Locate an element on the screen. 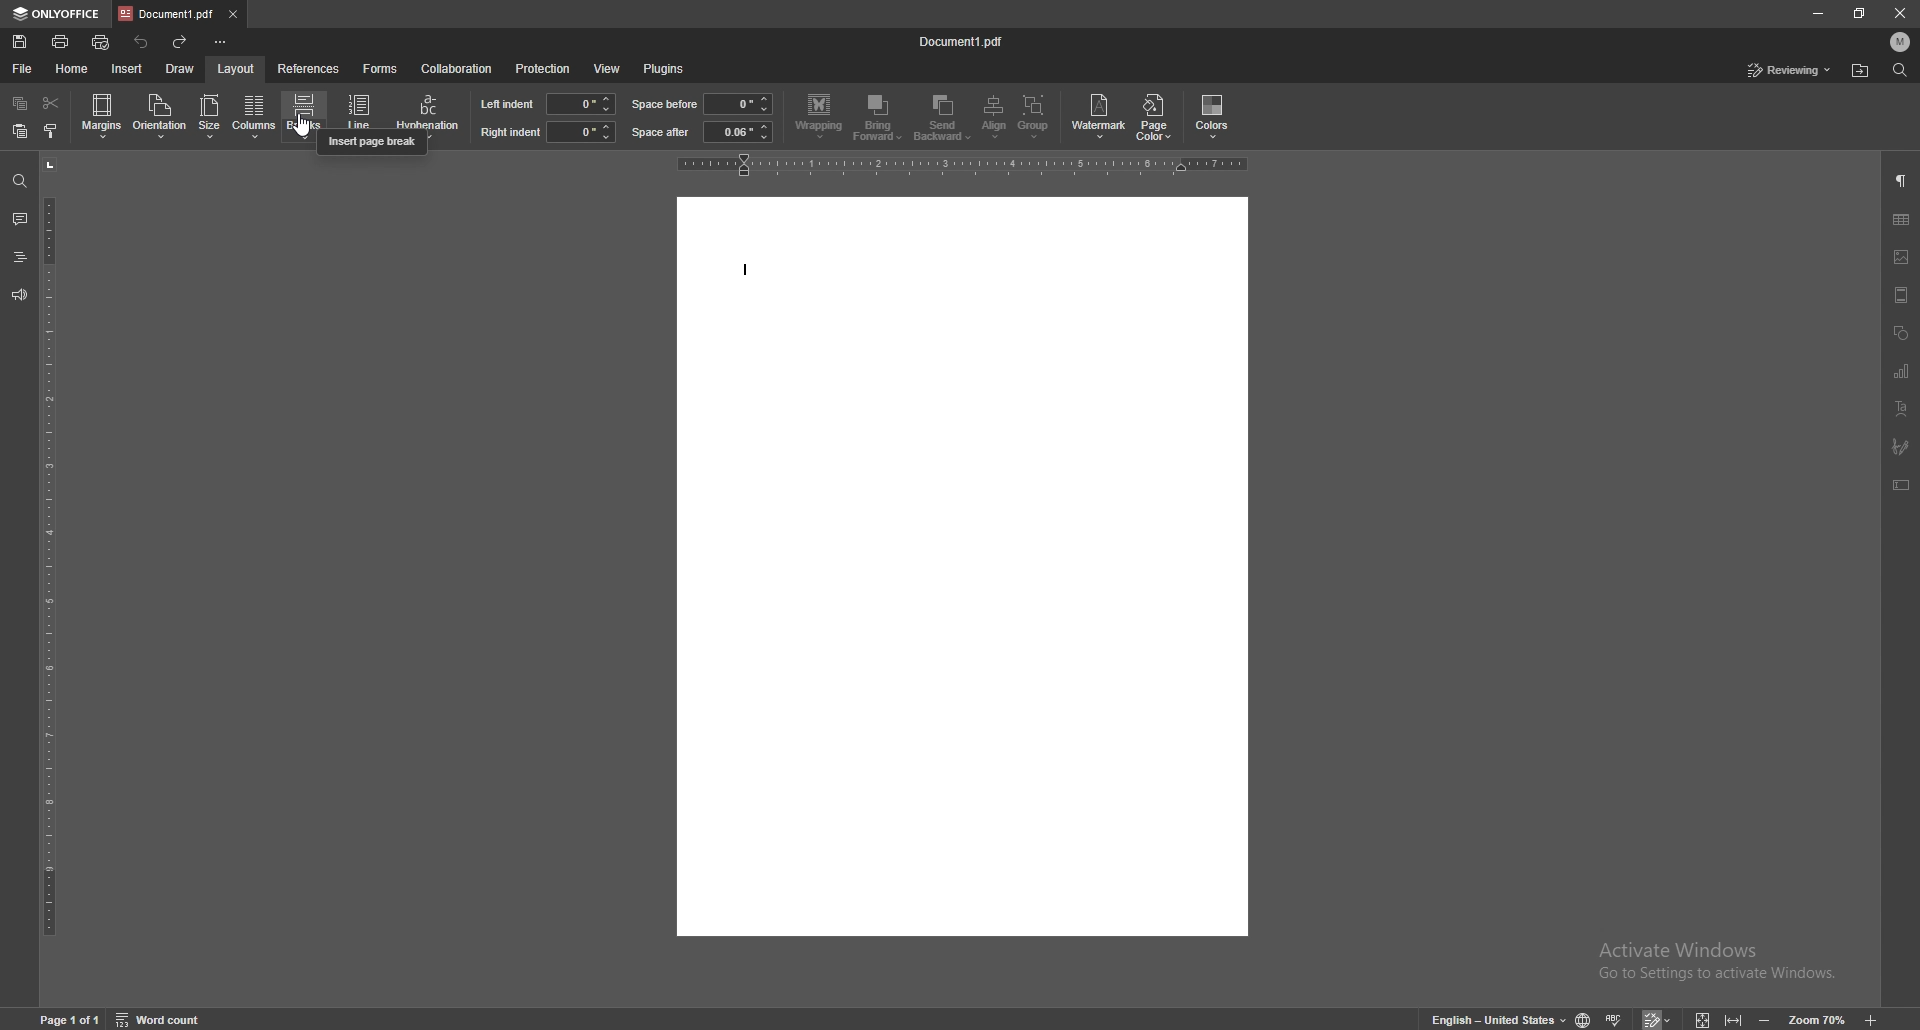 The height and width of the screenshot is (1030, 1920). comment is located at coordinates (20, 219).